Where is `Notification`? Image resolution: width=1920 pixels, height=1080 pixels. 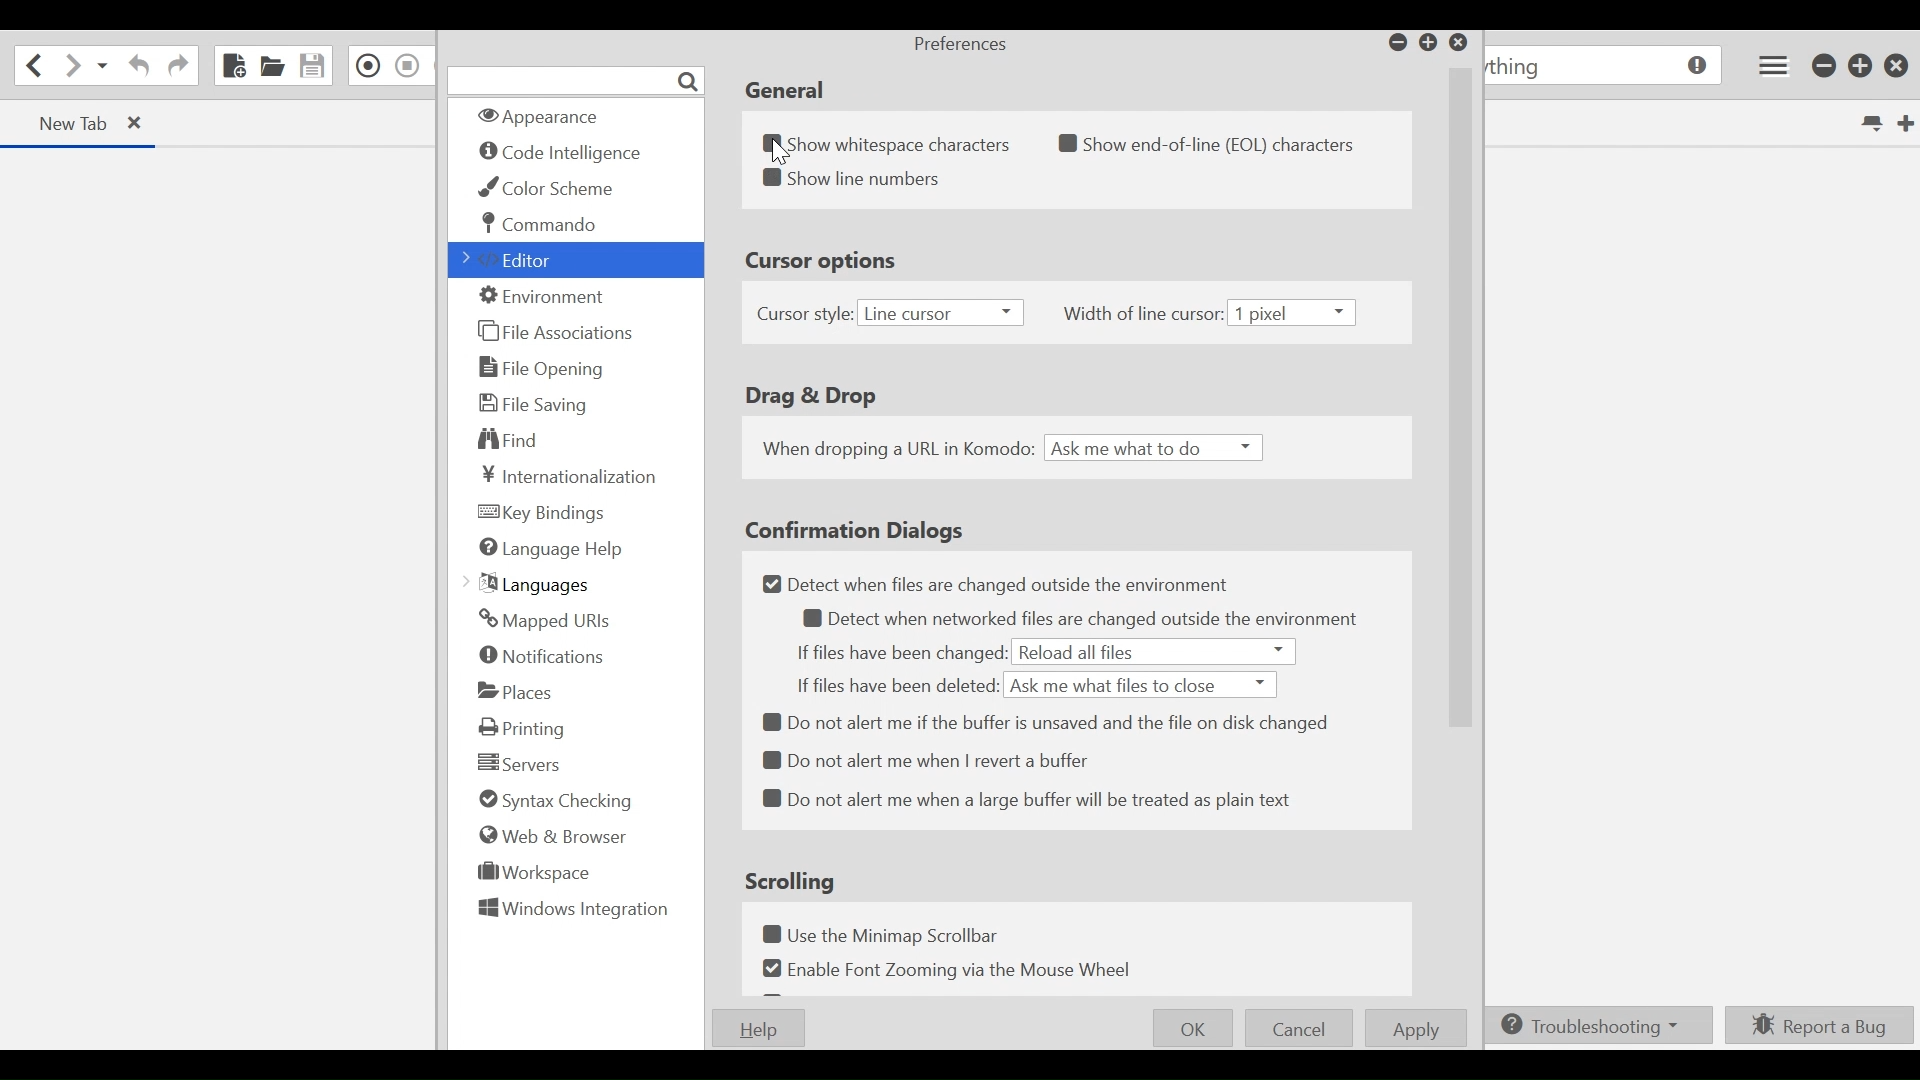 Notification is located at coordinates (538, 654).